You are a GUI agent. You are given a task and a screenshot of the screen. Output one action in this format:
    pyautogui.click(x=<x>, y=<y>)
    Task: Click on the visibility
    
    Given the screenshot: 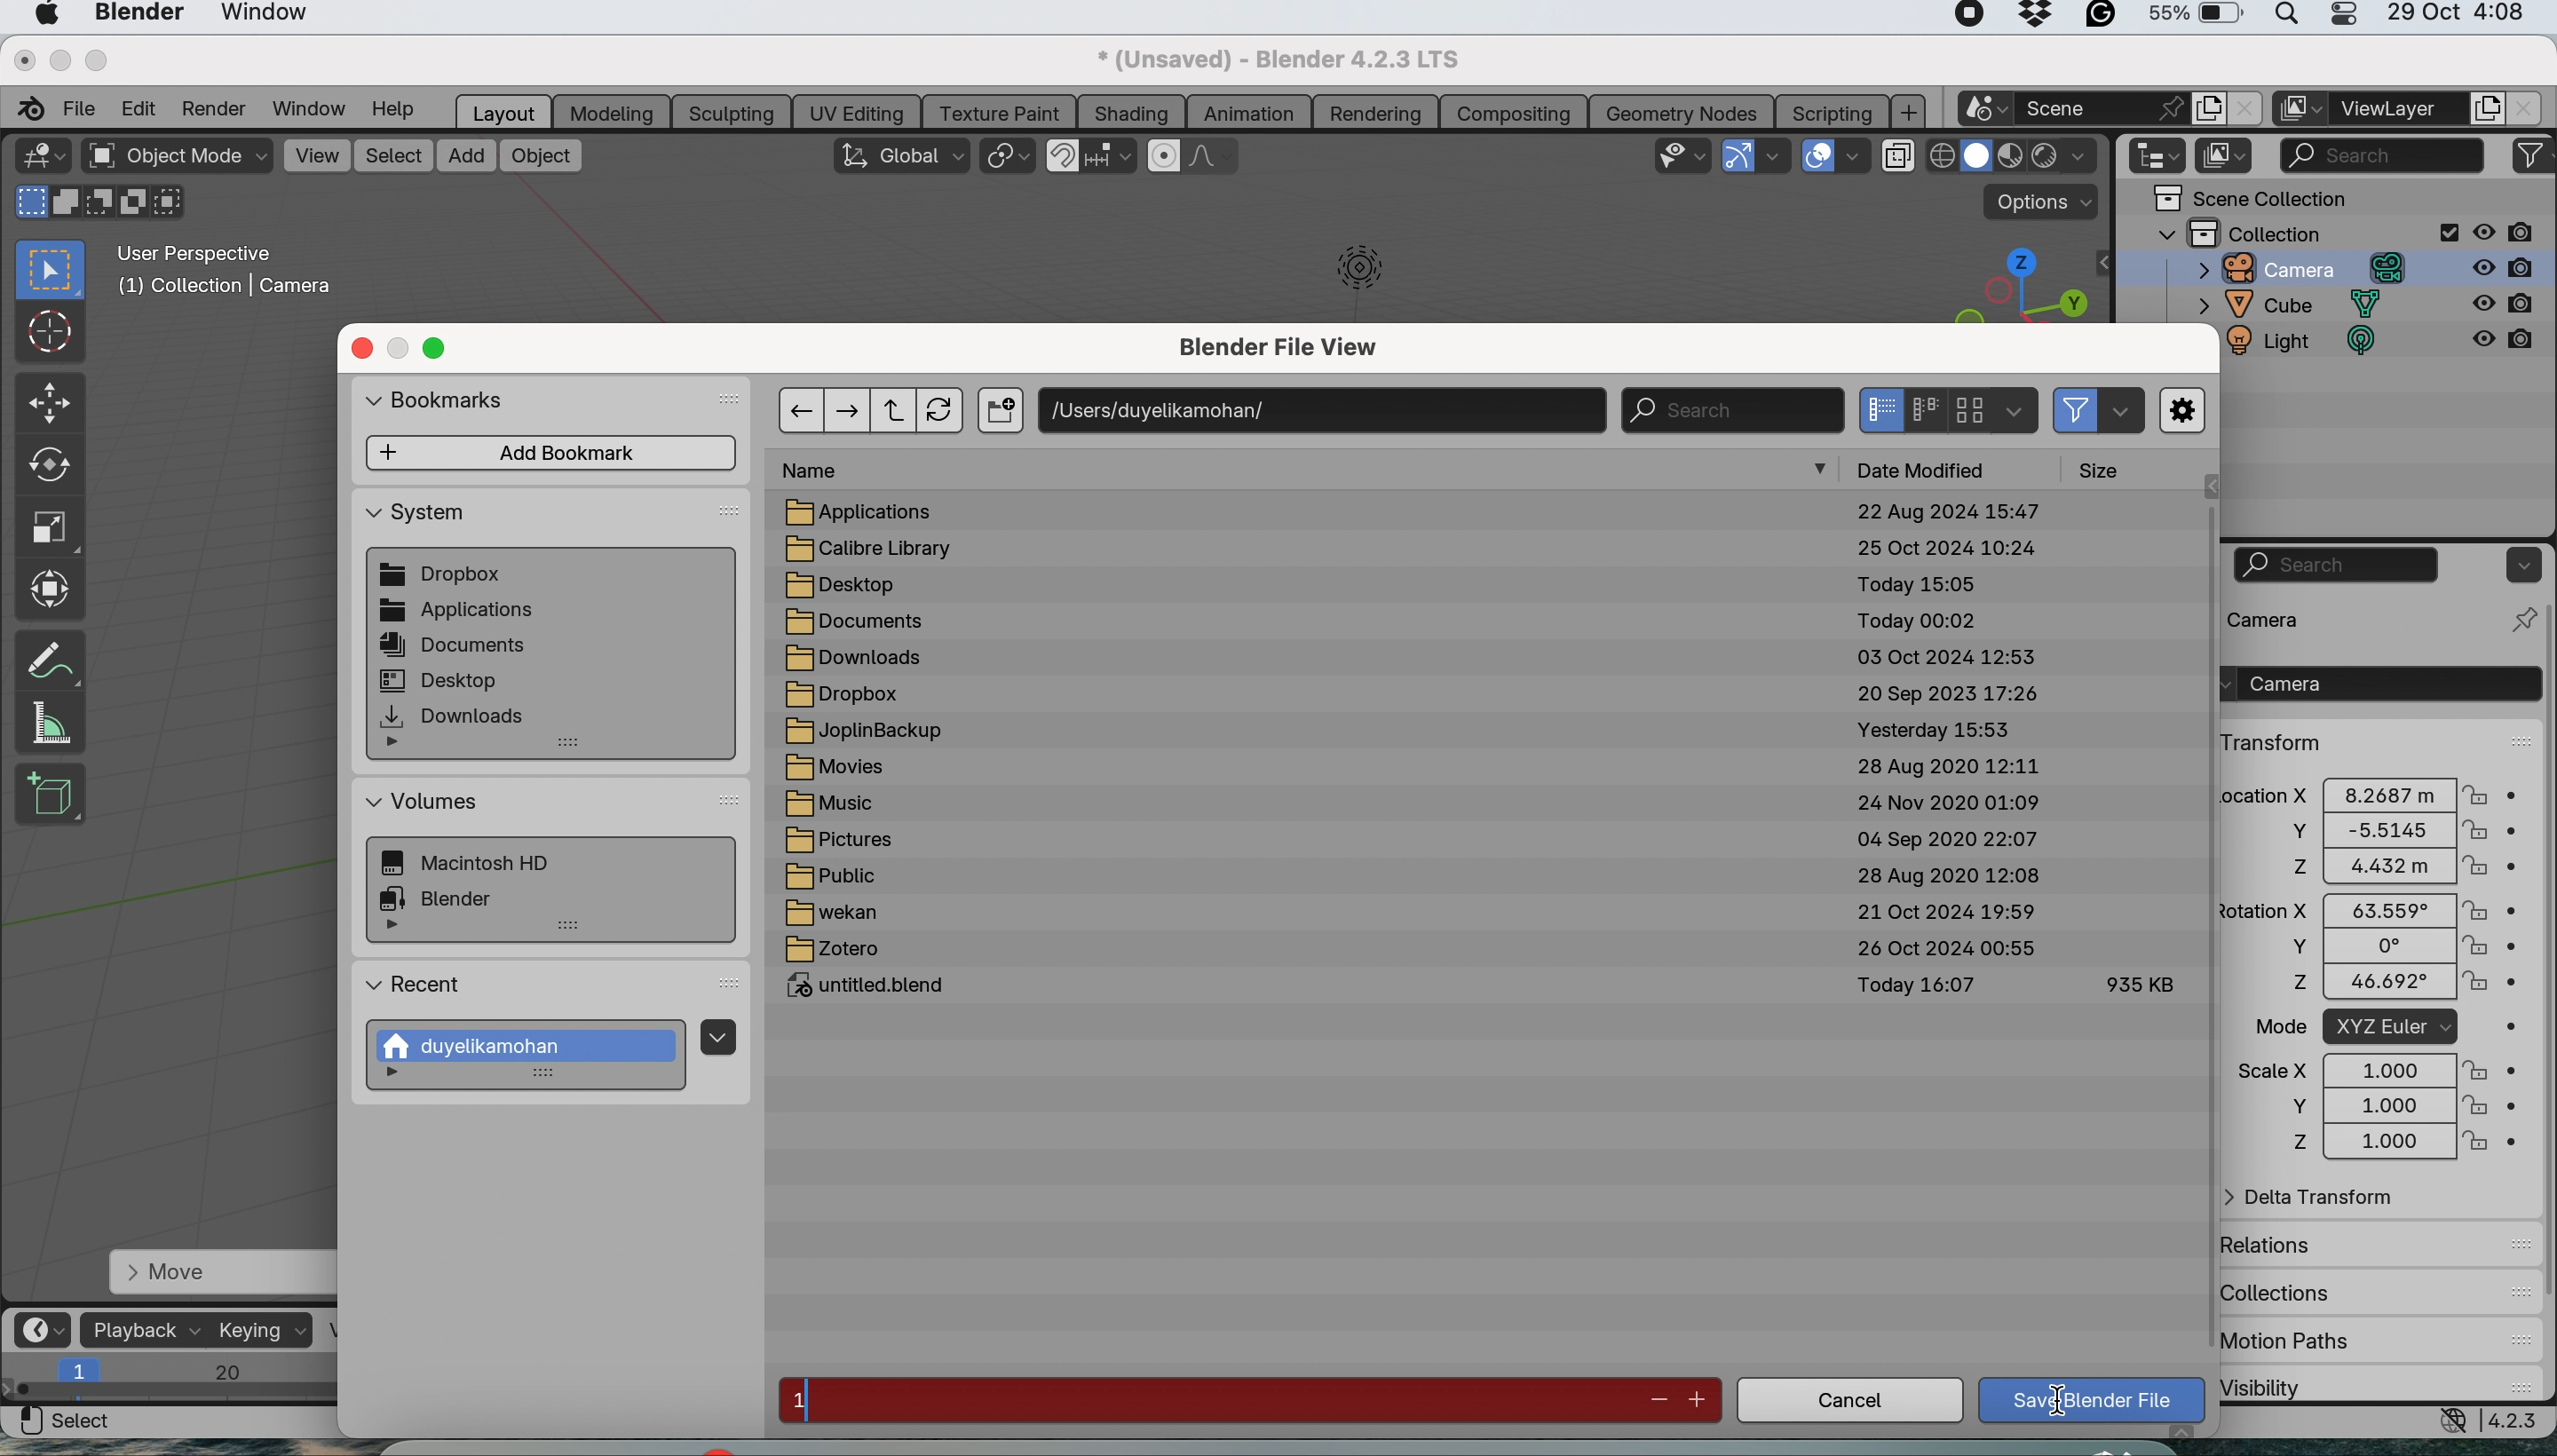 What is the action you would take?
    pyautogui.click(x=2317, y=1386)
    